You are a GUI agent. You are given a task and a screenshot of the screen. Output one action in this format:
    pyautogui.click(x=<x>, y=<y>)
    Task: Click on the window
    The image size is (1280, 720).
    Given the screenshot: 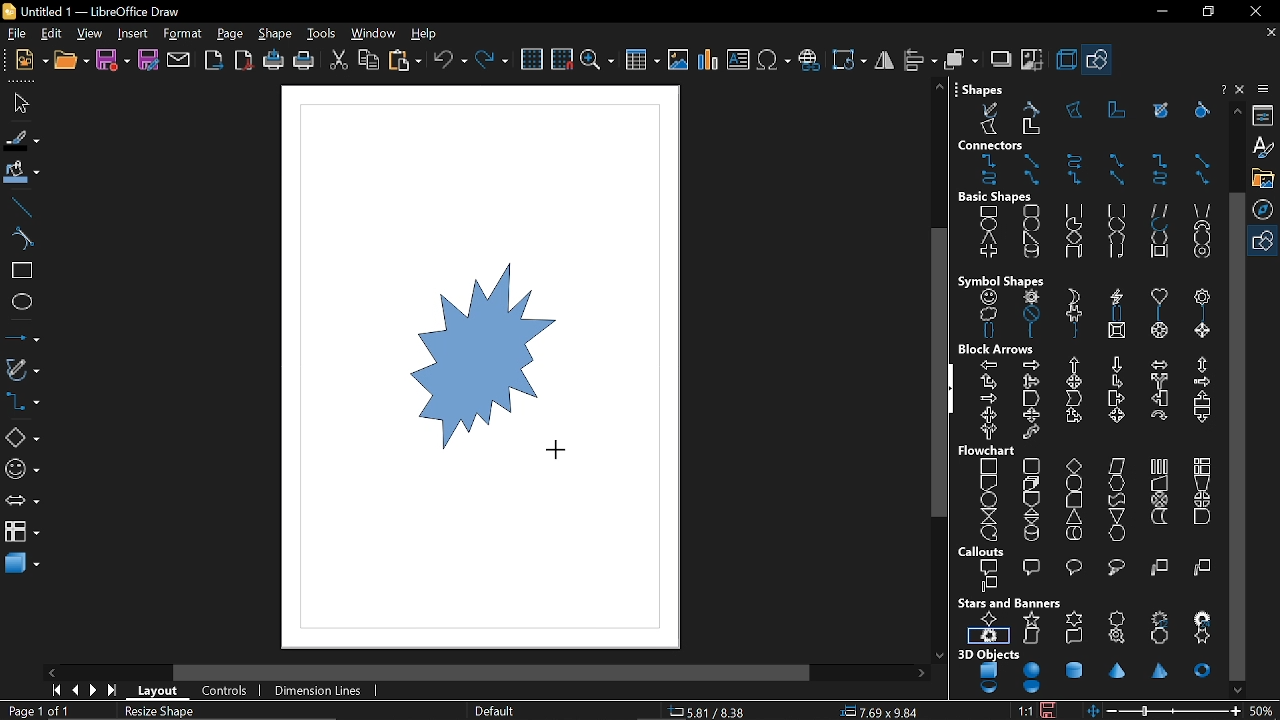 What is the action you would take?
    pyautogui.click(x=374, y=34)
    